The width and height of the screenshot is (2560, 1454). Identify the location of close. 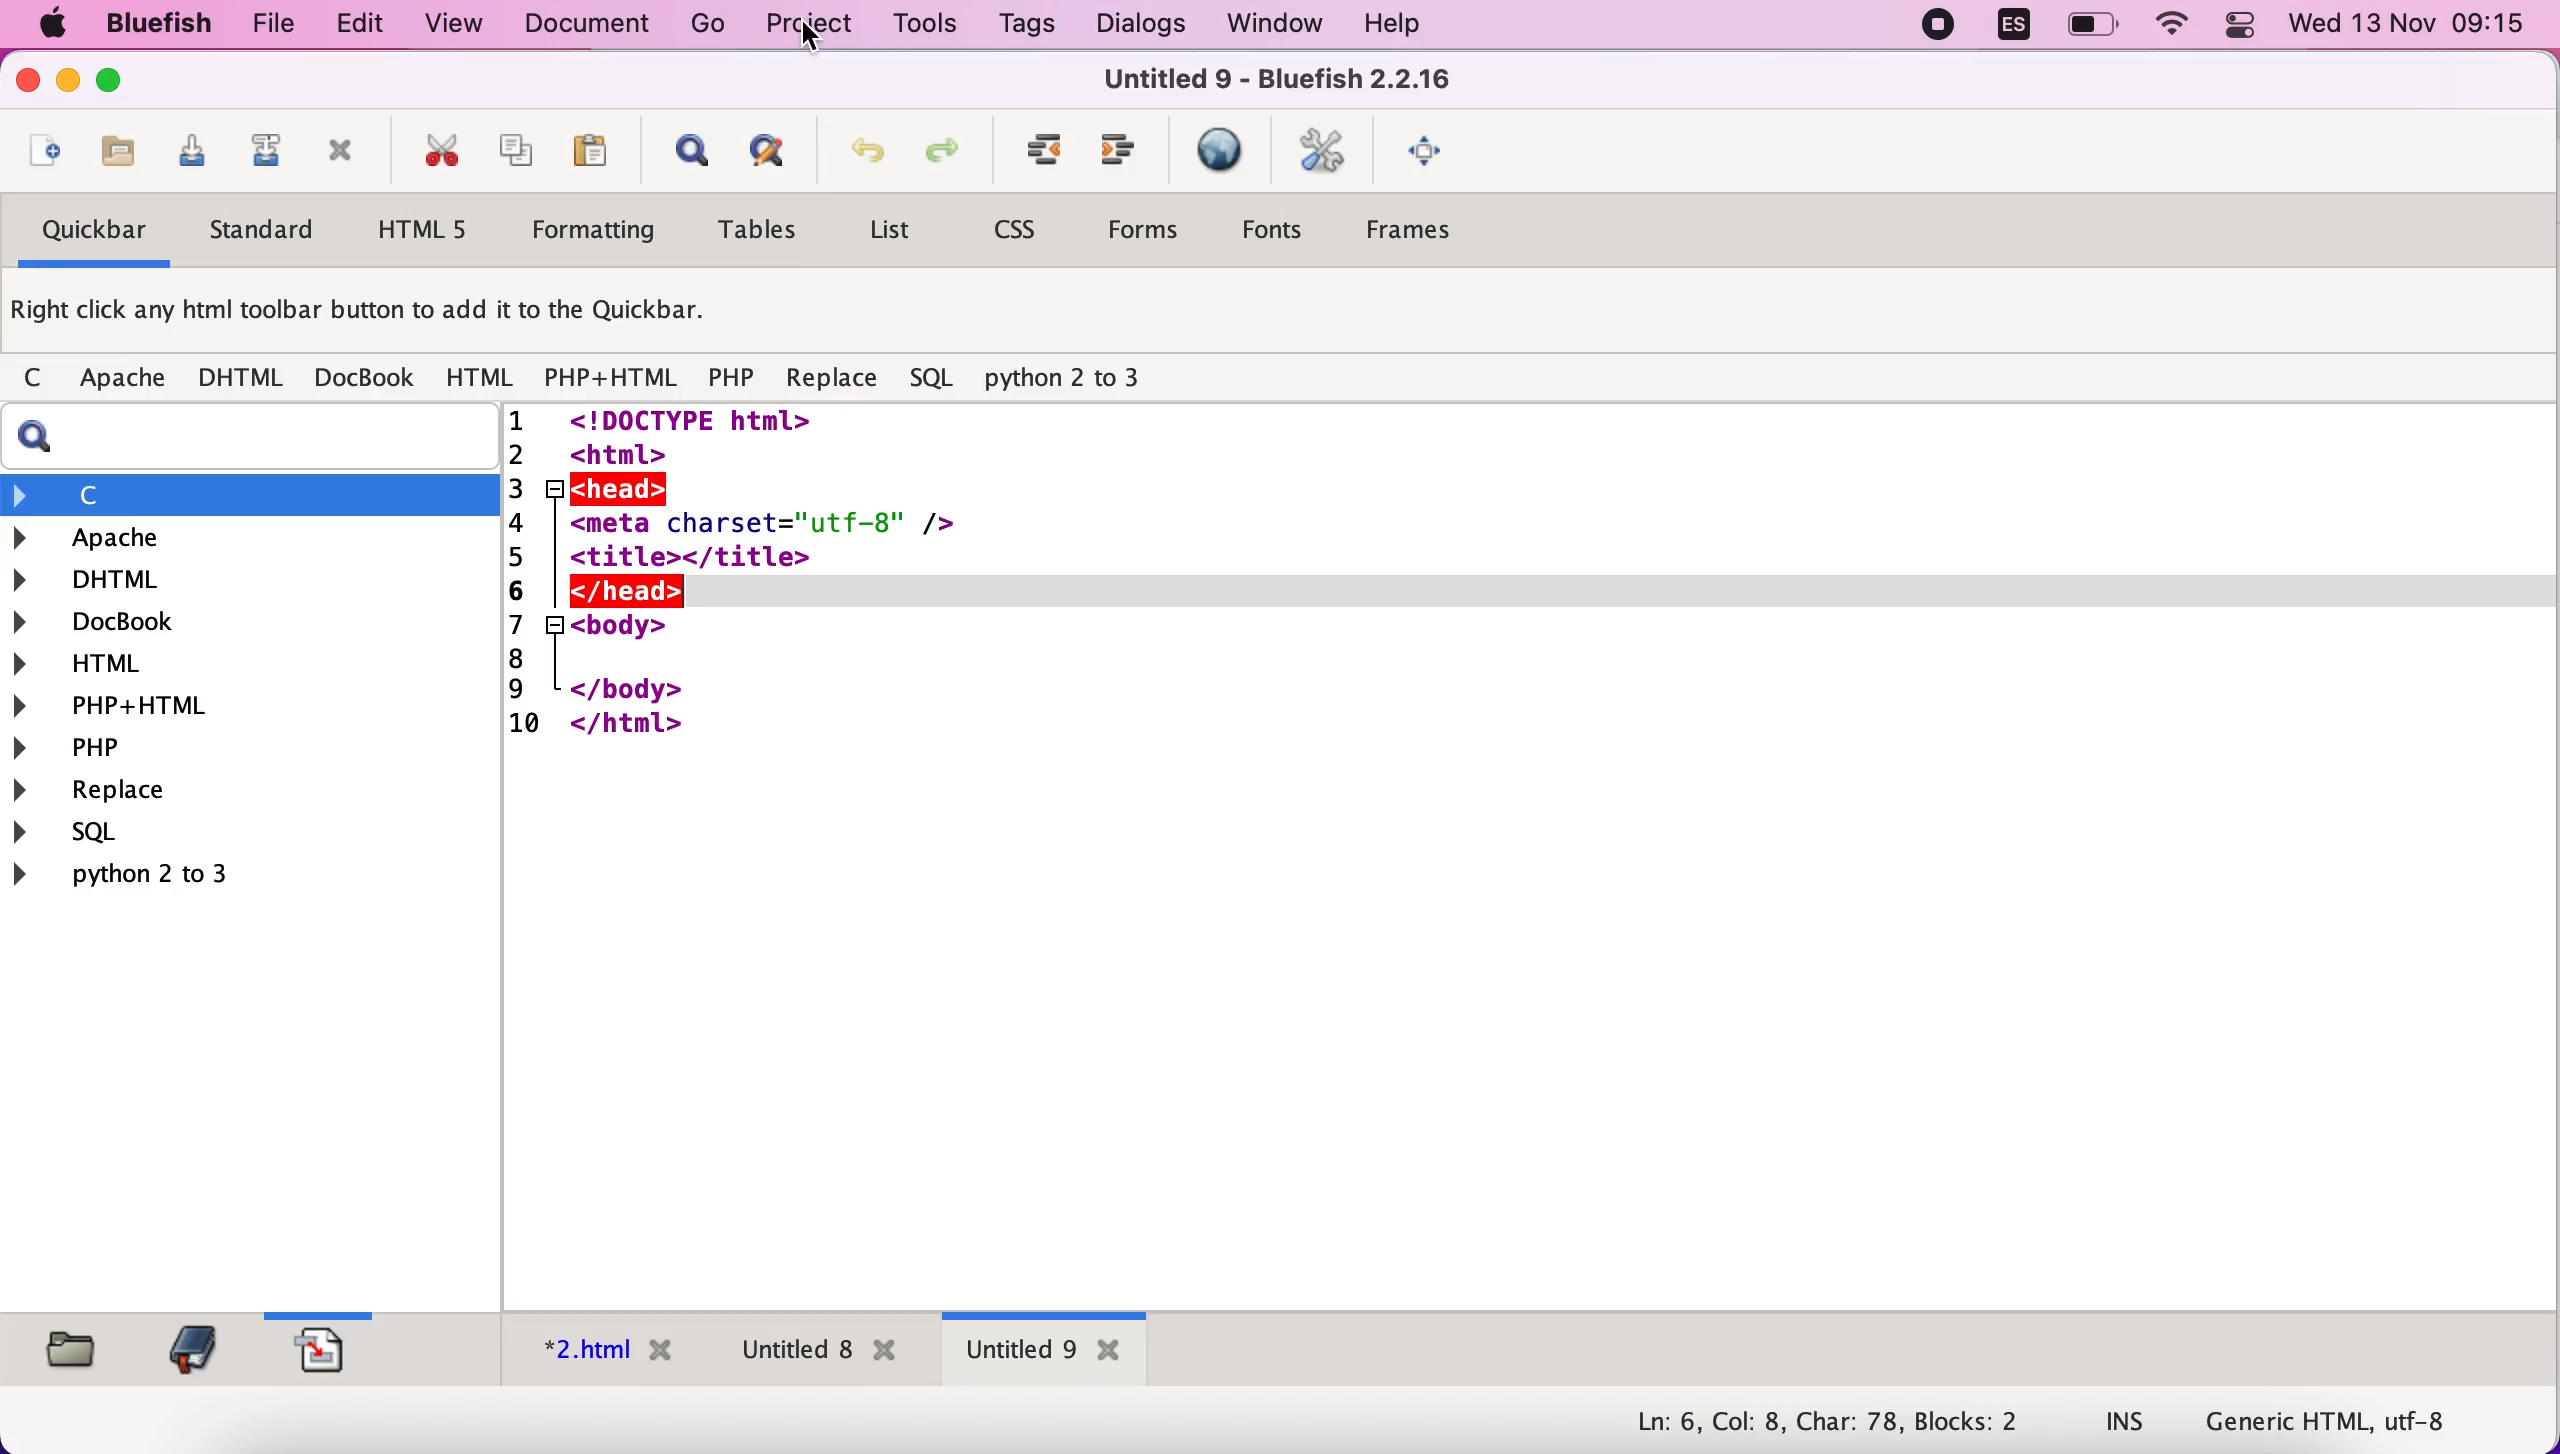
(22, 84).